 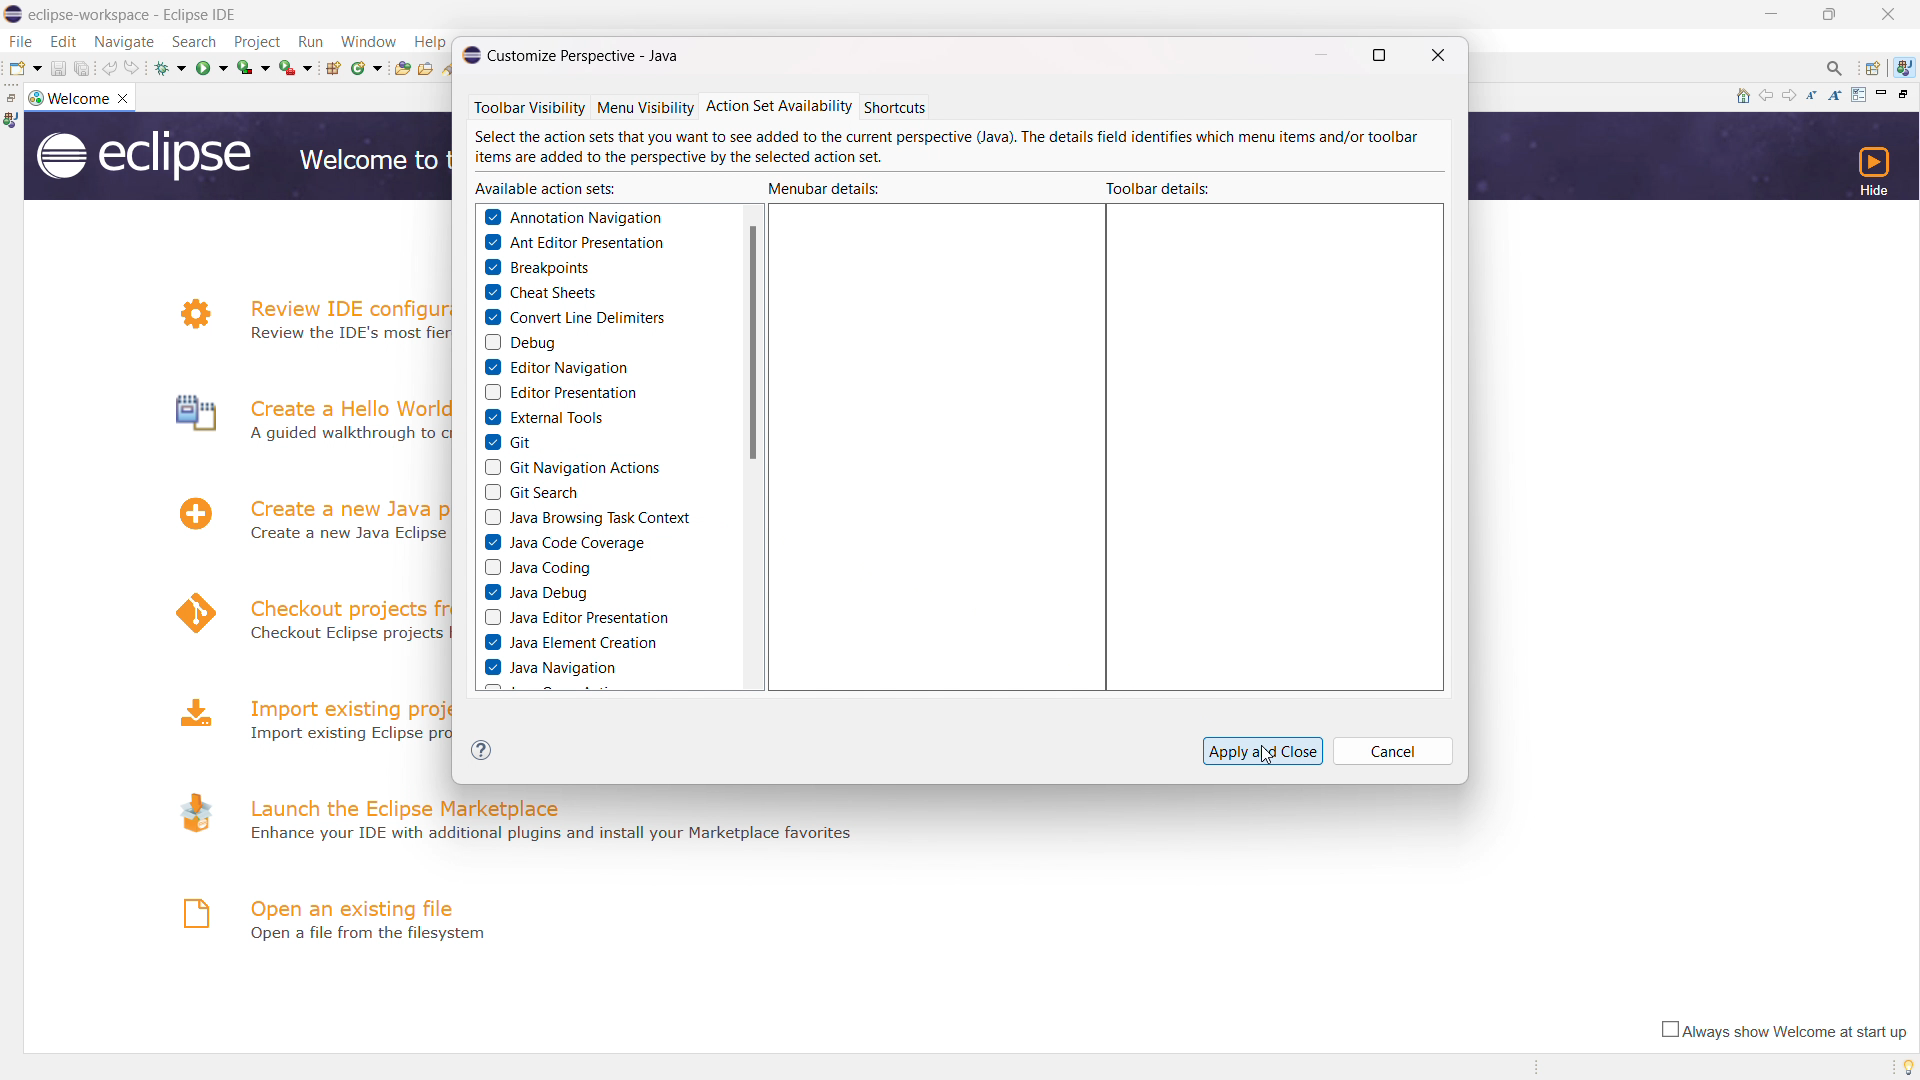 I want to click on git search, so click(x=529, y=493).